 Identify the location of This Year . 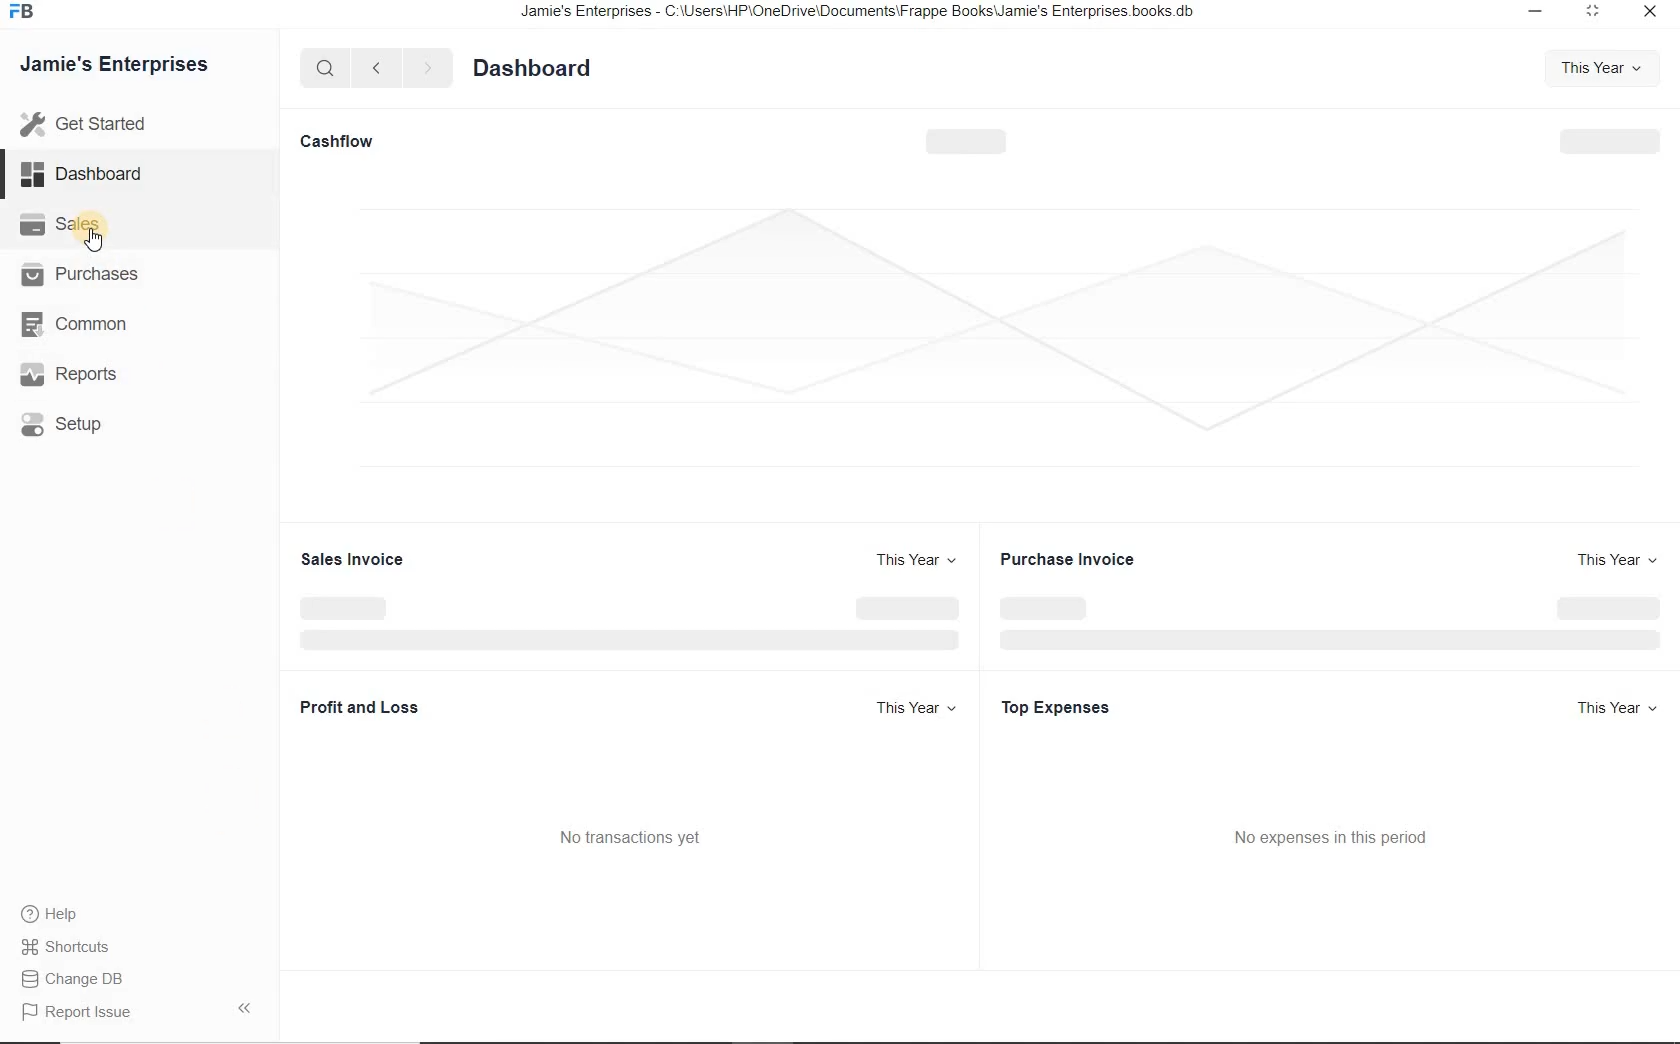
(1614, 562).